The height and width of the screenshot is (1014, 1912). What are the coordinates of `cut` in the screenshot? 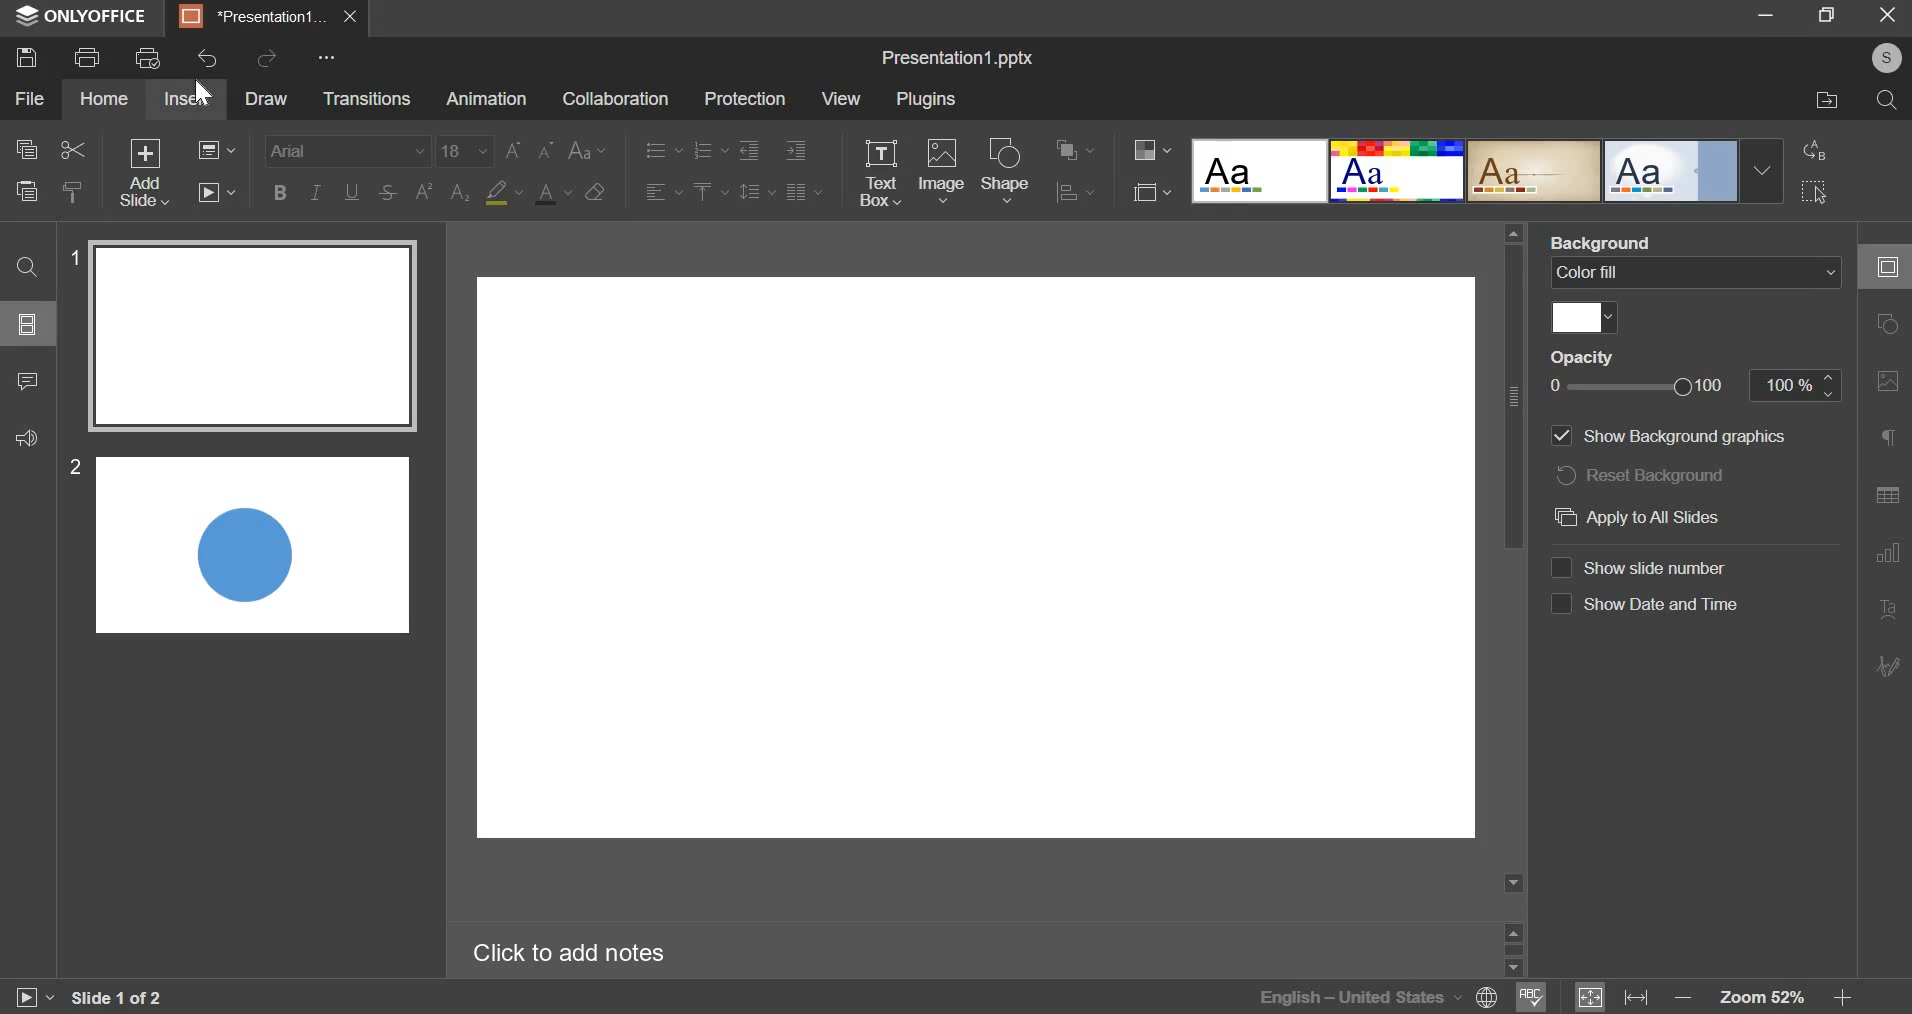 It's located at (74, 149).